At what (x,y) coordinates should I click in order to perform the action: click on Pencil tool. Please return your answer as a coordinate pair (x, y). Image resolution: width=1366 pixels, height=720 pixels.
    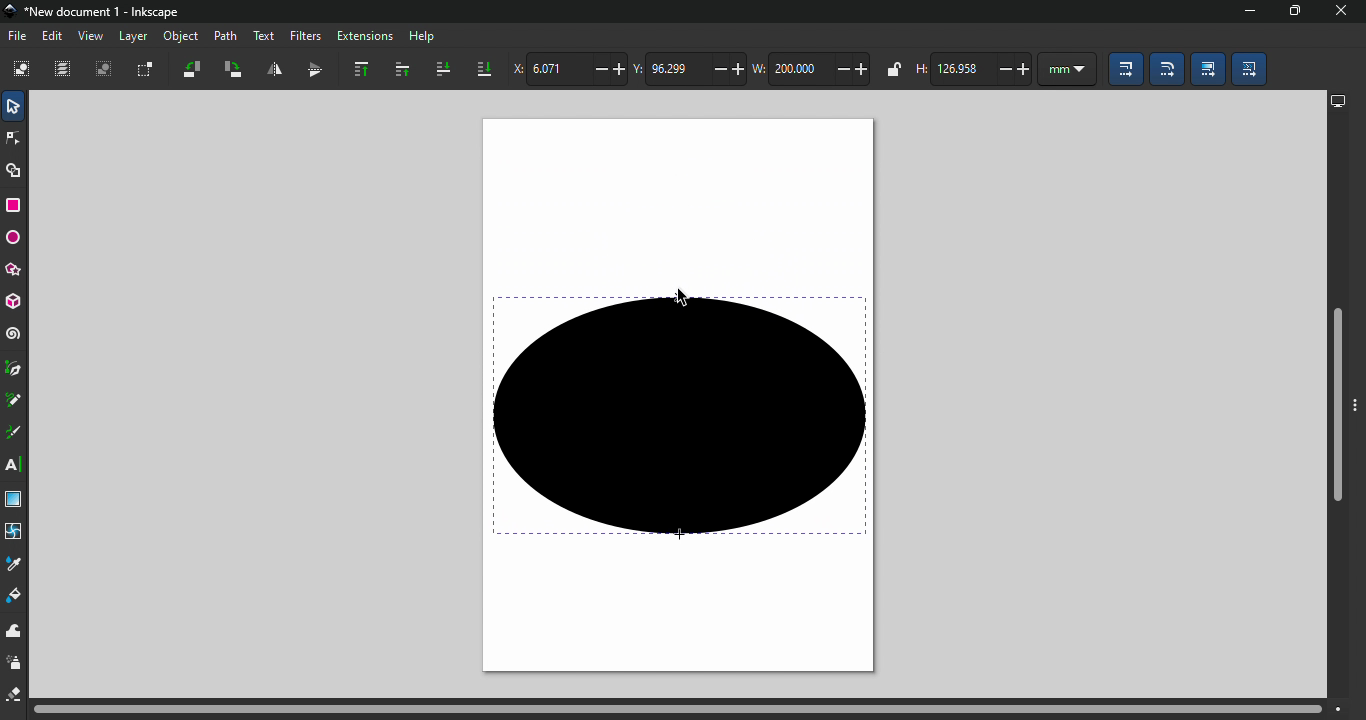
    Looking at the image, I should click on (15, 403).